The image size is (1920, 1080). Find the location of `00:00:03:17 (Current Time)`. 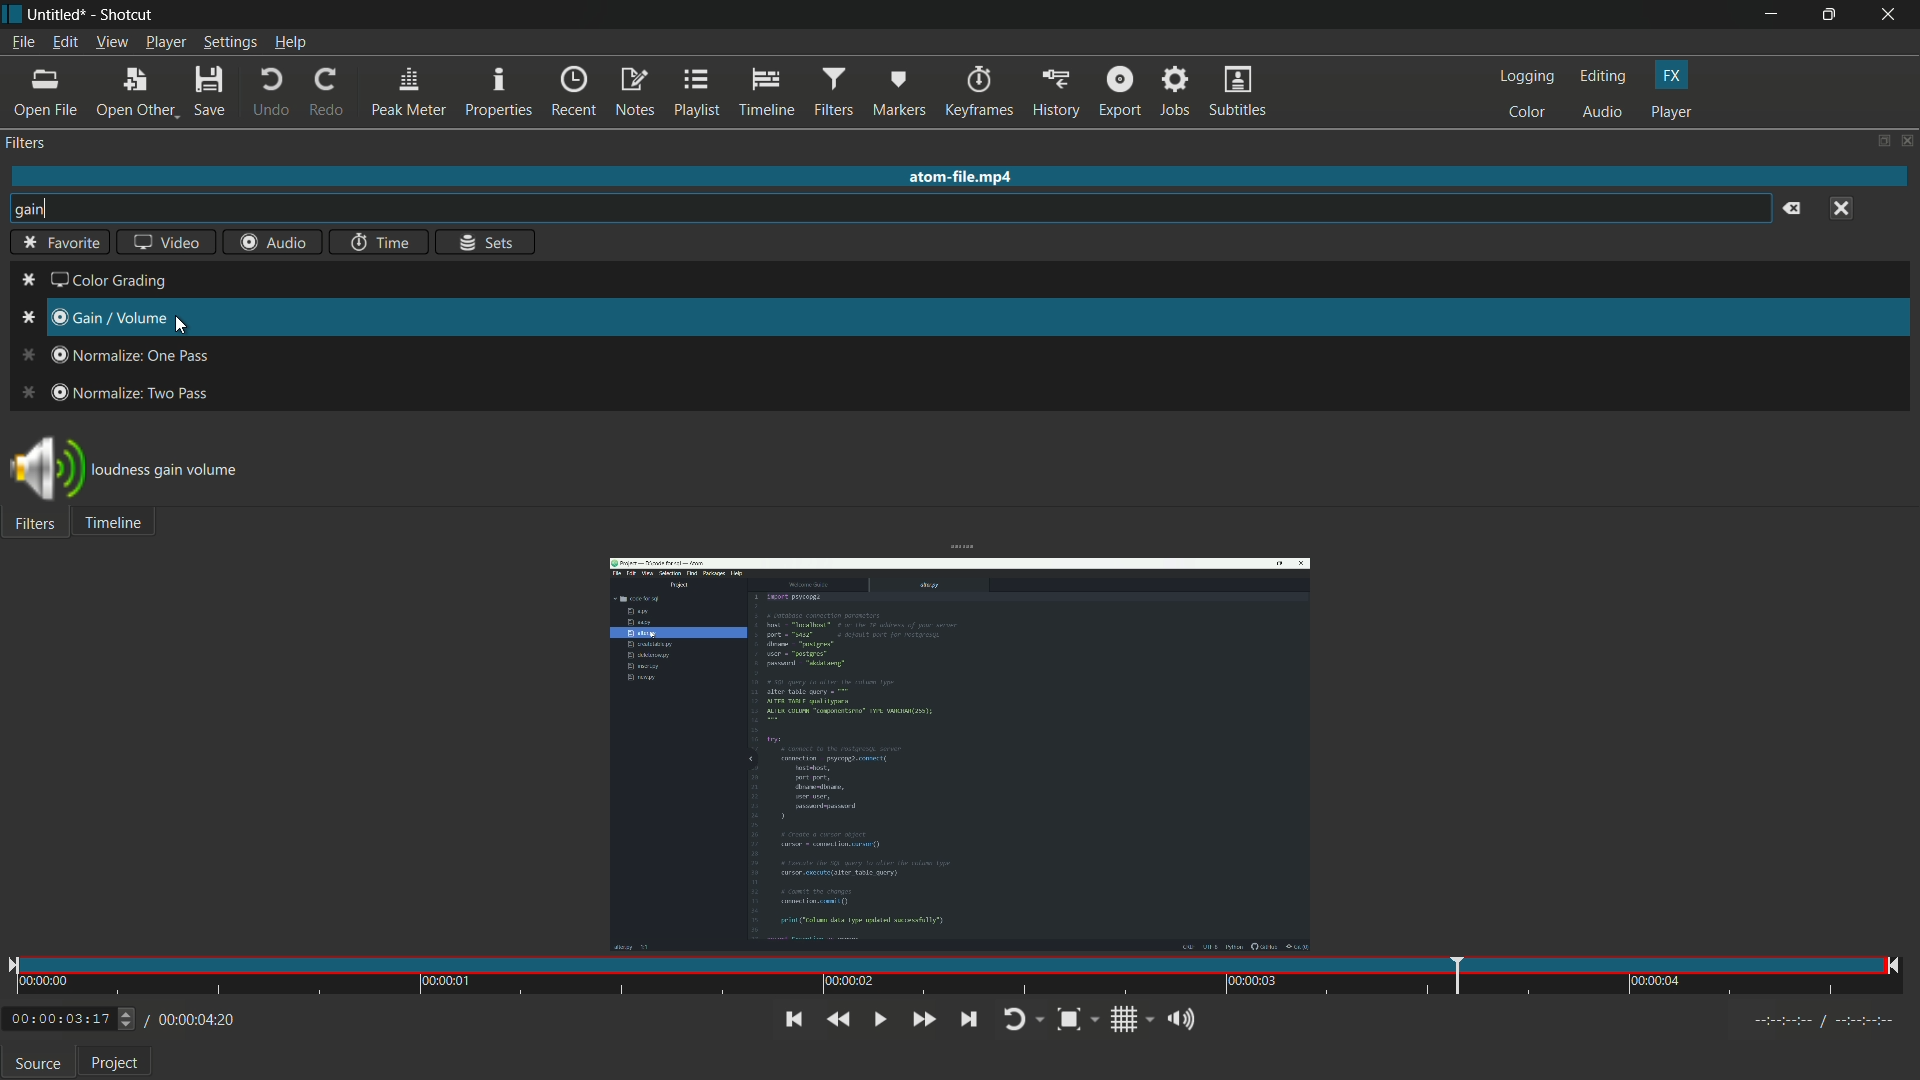

00:00:03:17 (Current Time) is located at coordinates (72, 1020).